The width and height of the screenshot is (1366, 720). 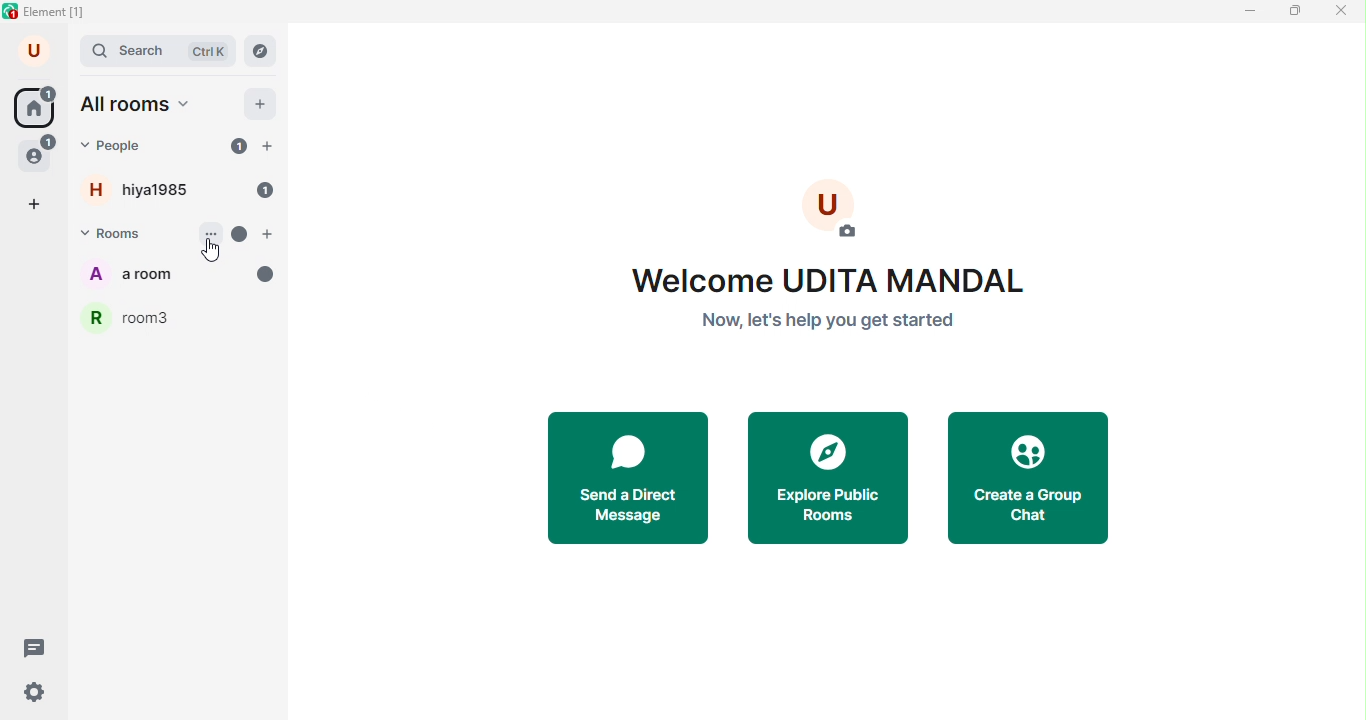 I want to click on send a direct message, so click(x=631, y=477).